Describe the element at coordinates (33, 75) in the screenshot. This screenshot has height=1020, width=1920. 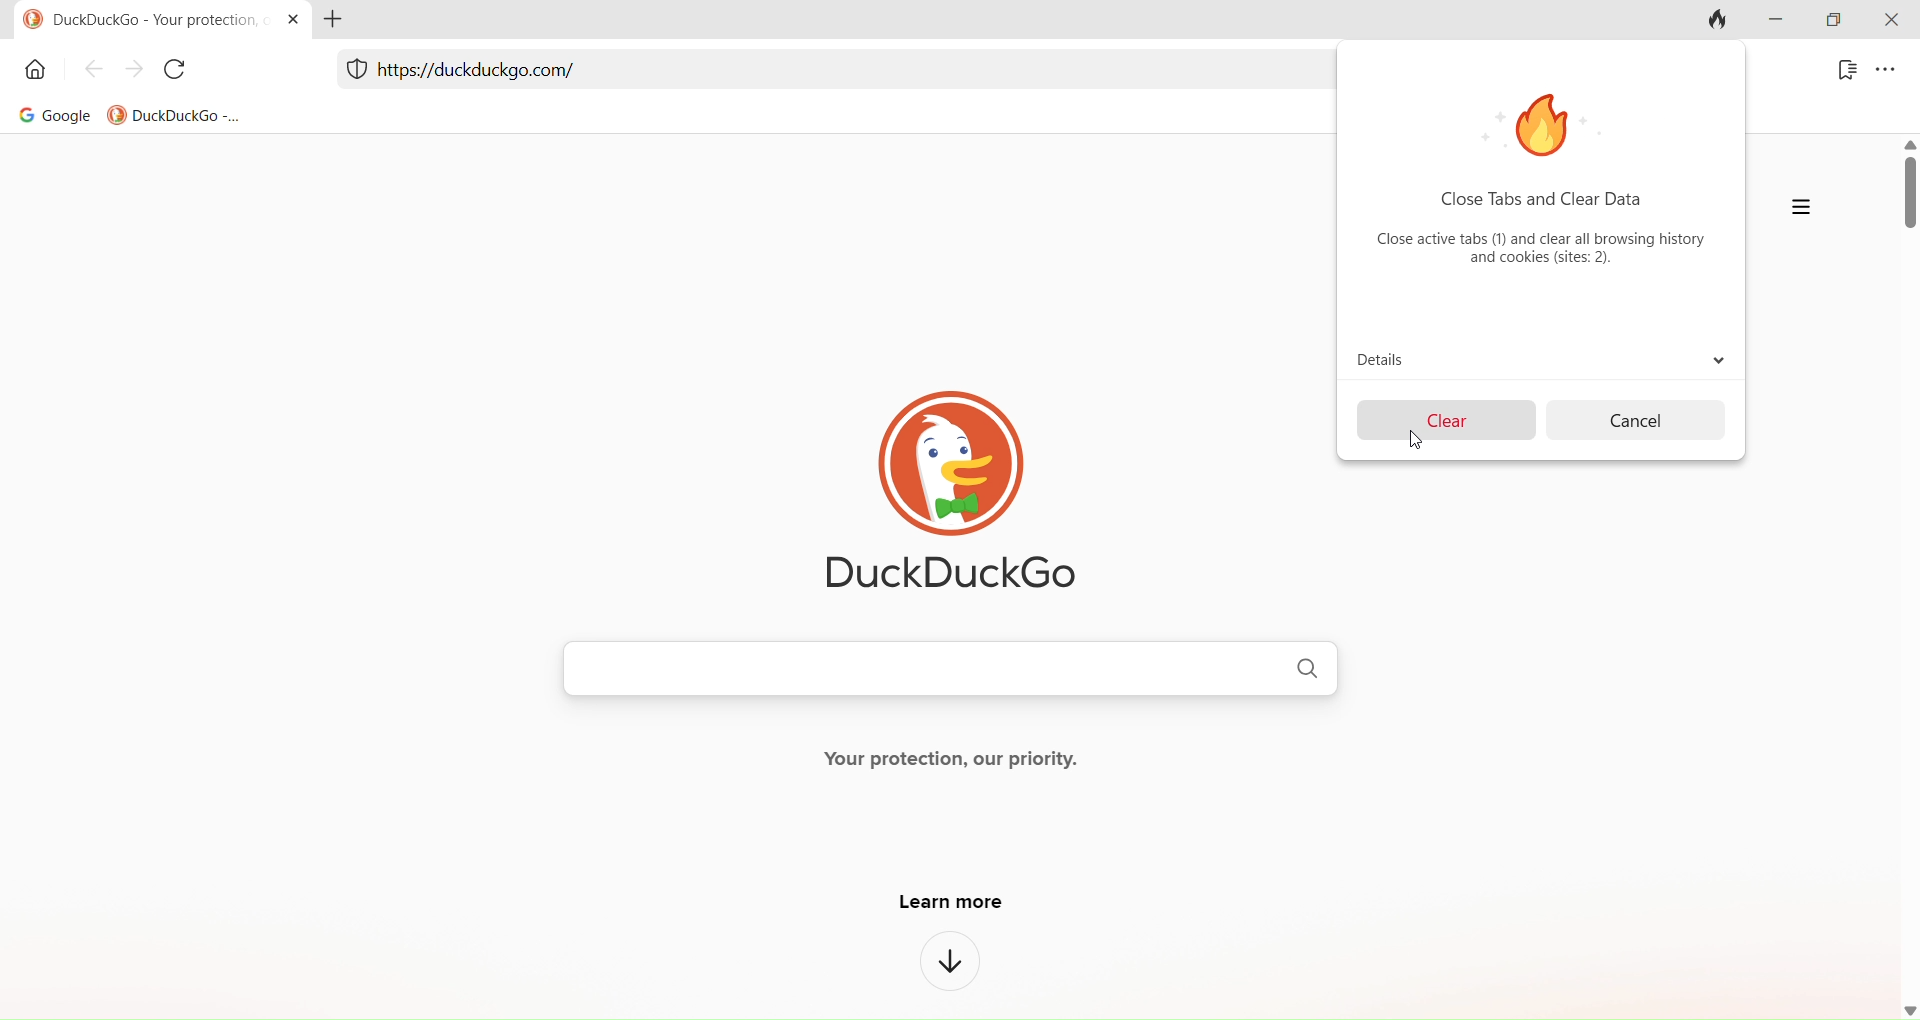
I see `home` at that location.